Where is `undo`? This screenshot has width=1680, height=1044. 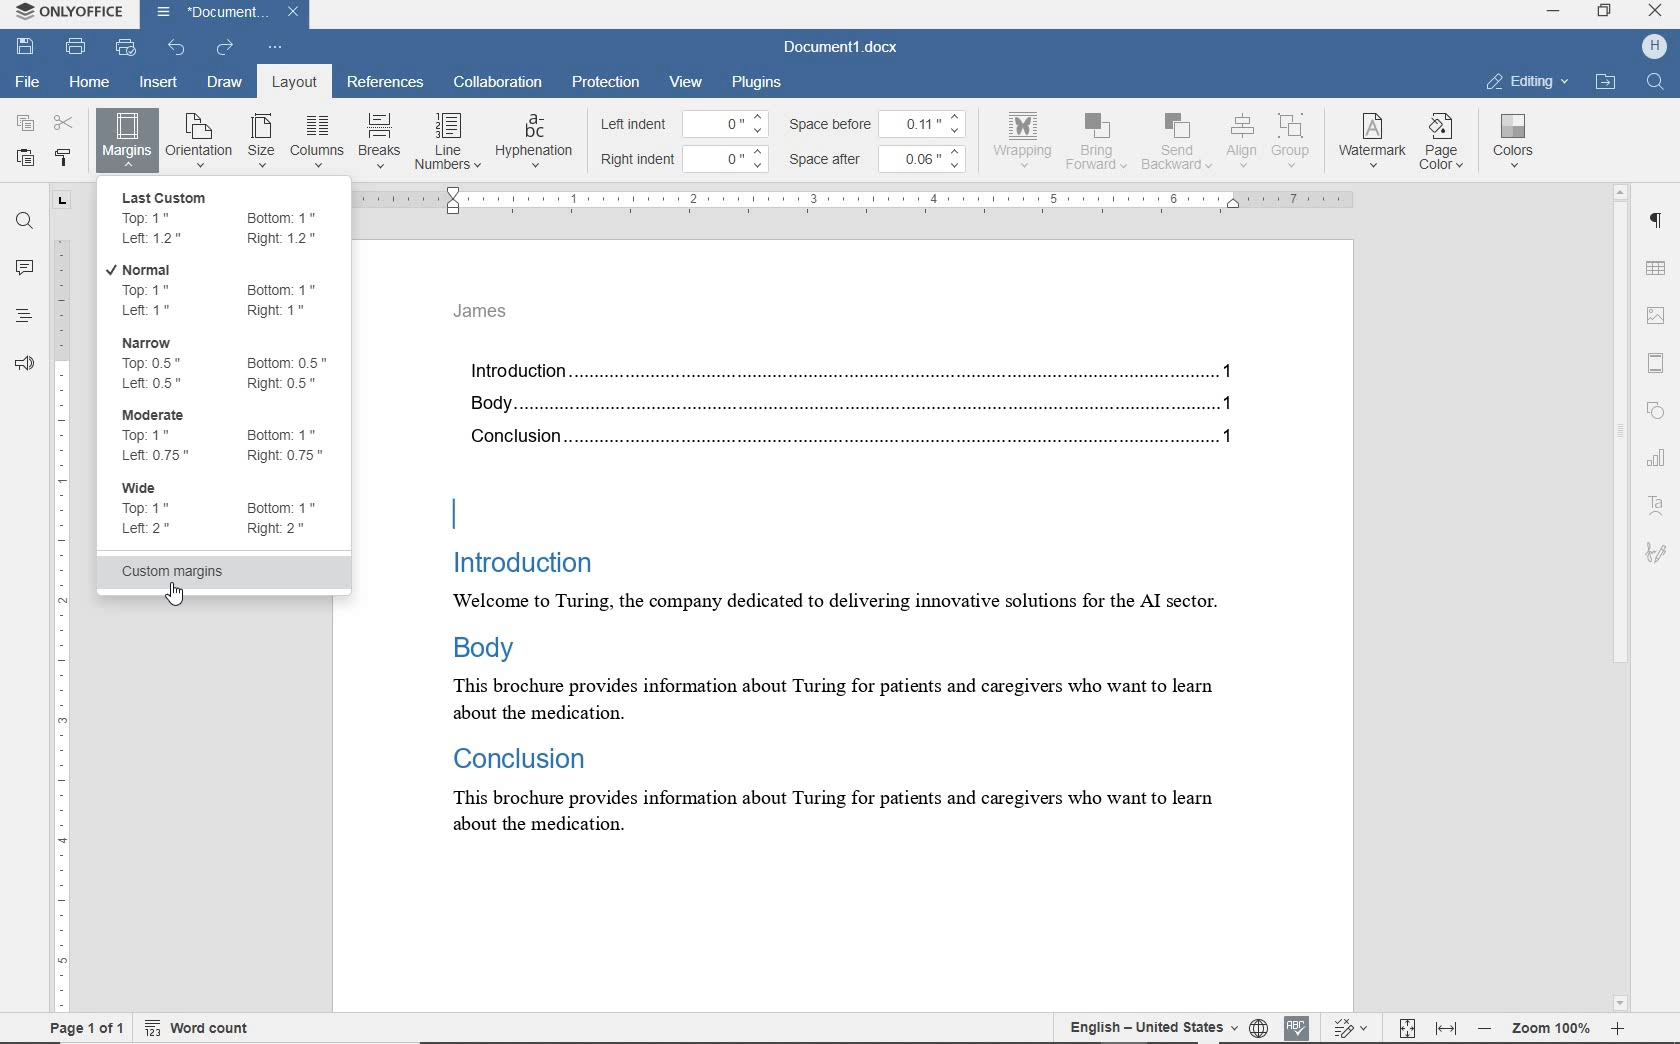
undo is located at coordinates (175, 48).